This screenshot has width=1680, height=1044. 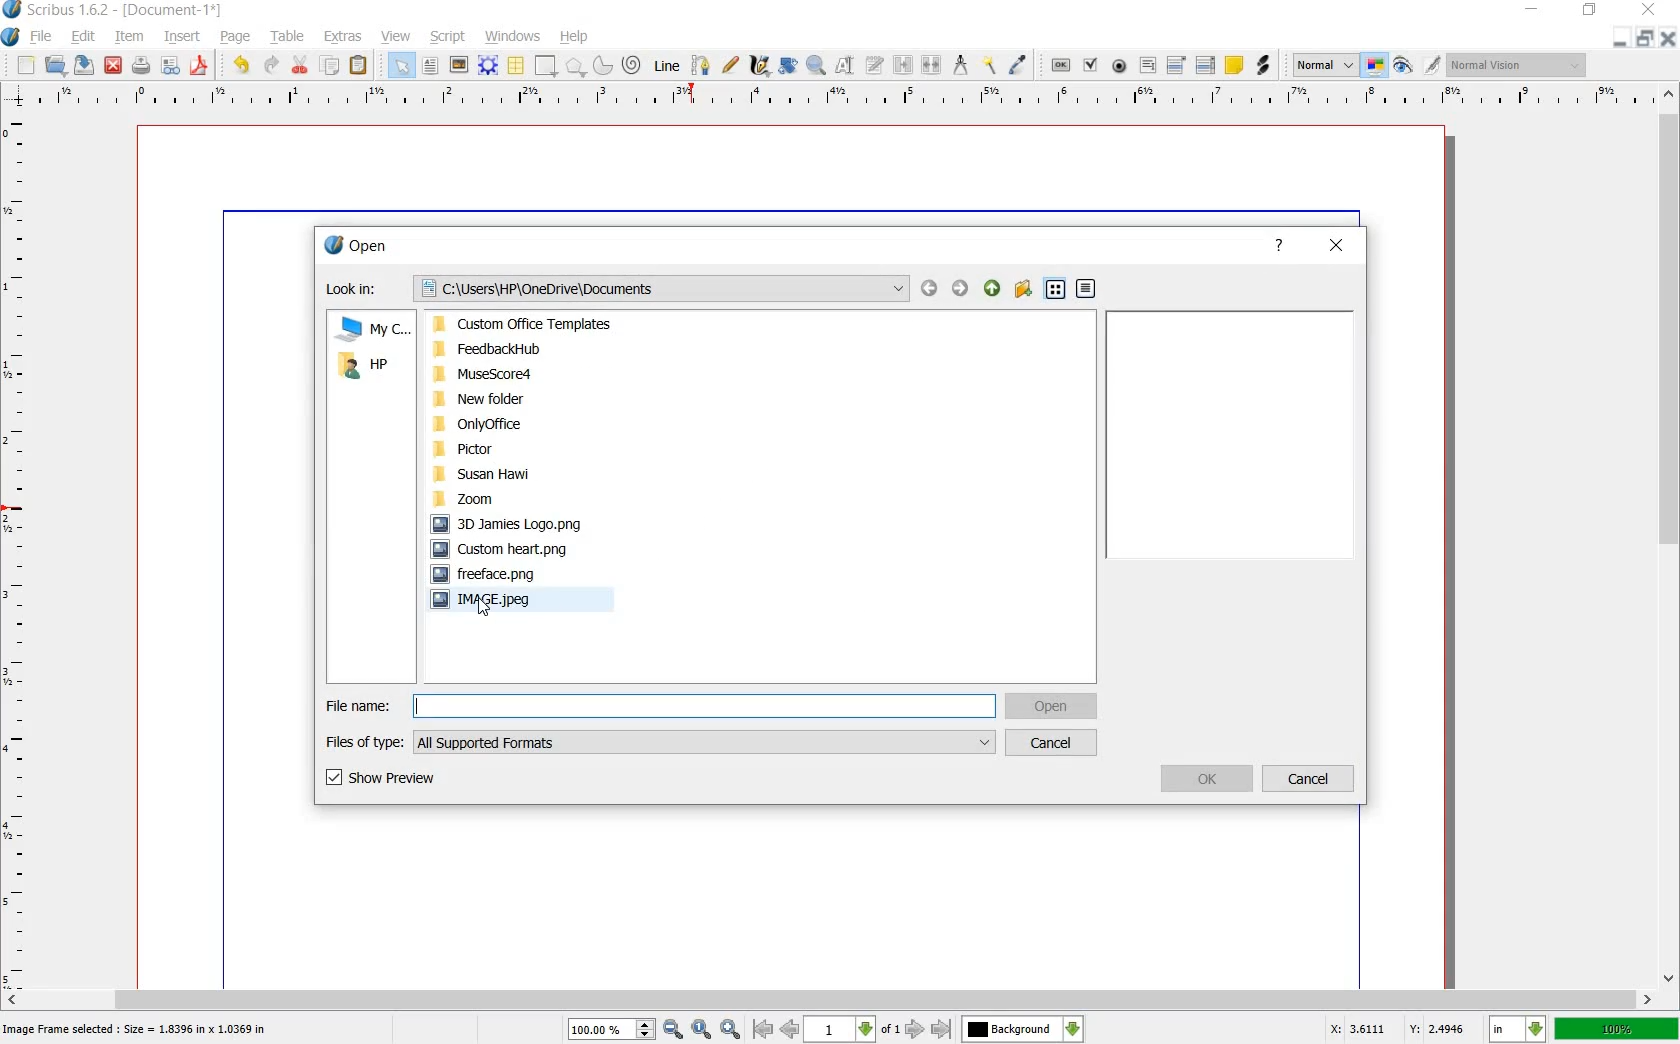 I want to click on polygon, so click(x=575, y=66).